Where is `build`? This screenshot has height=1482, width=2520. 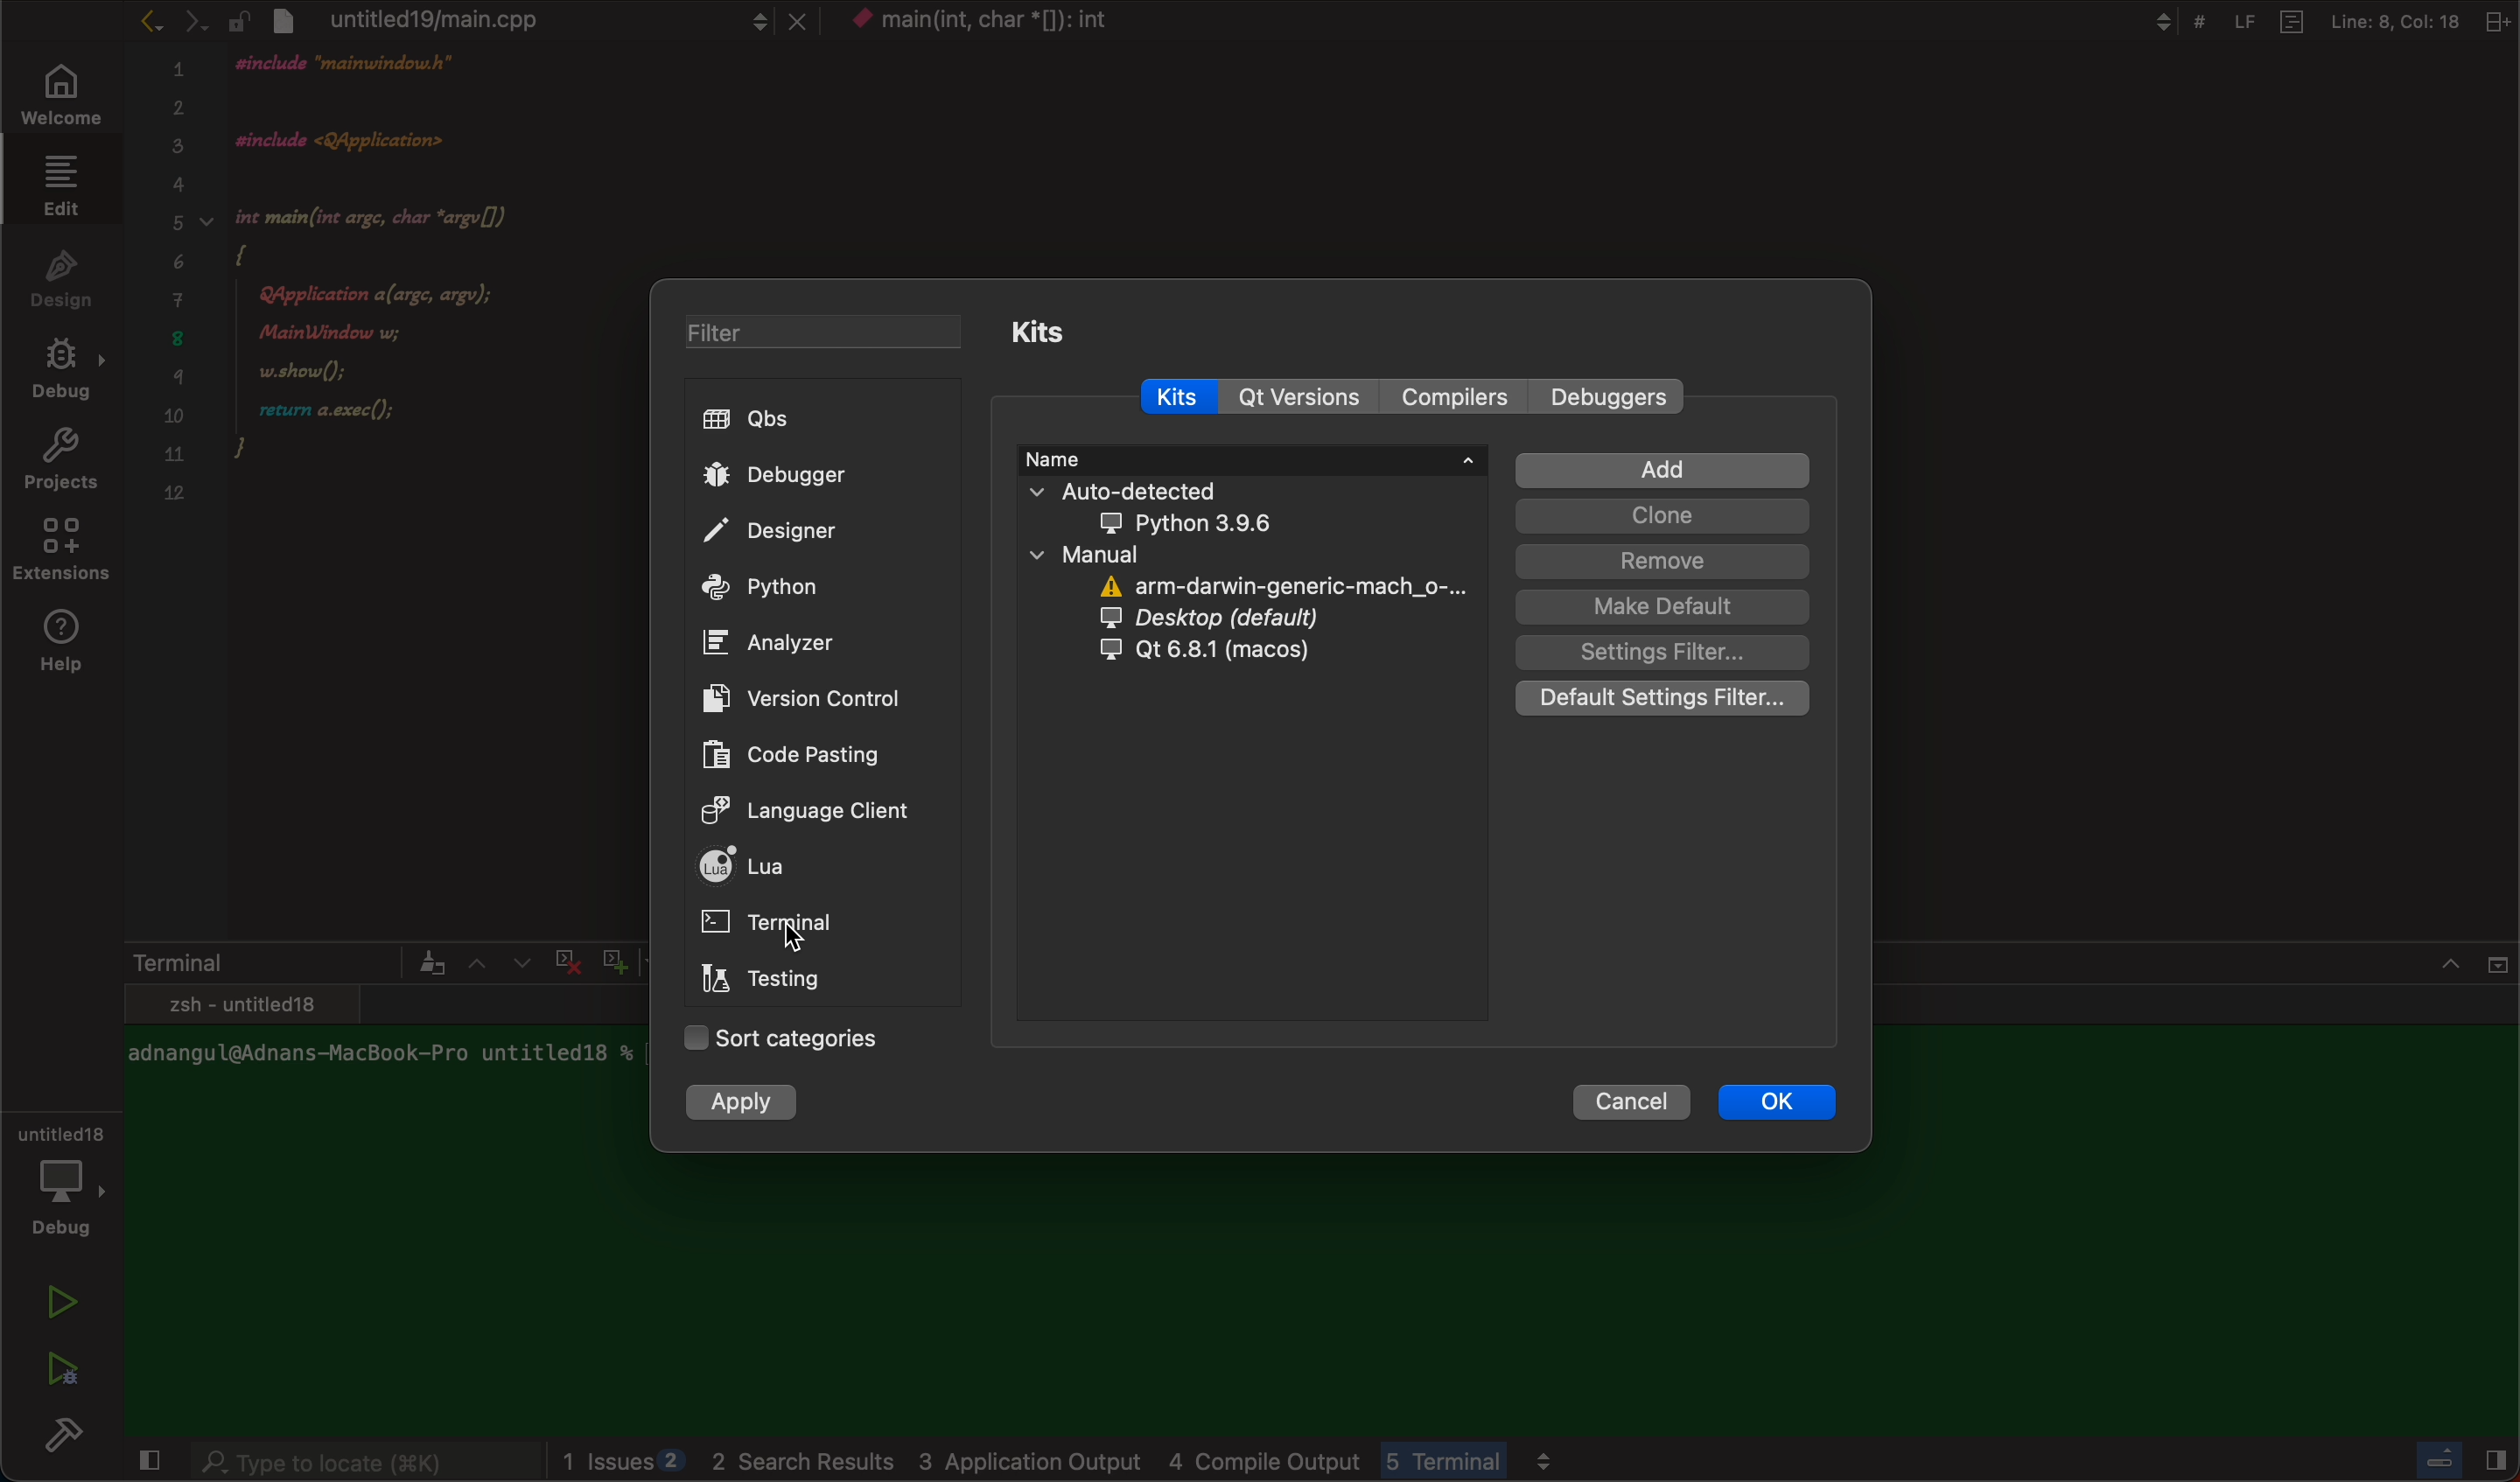
build is located at coordinates (70, 1440).